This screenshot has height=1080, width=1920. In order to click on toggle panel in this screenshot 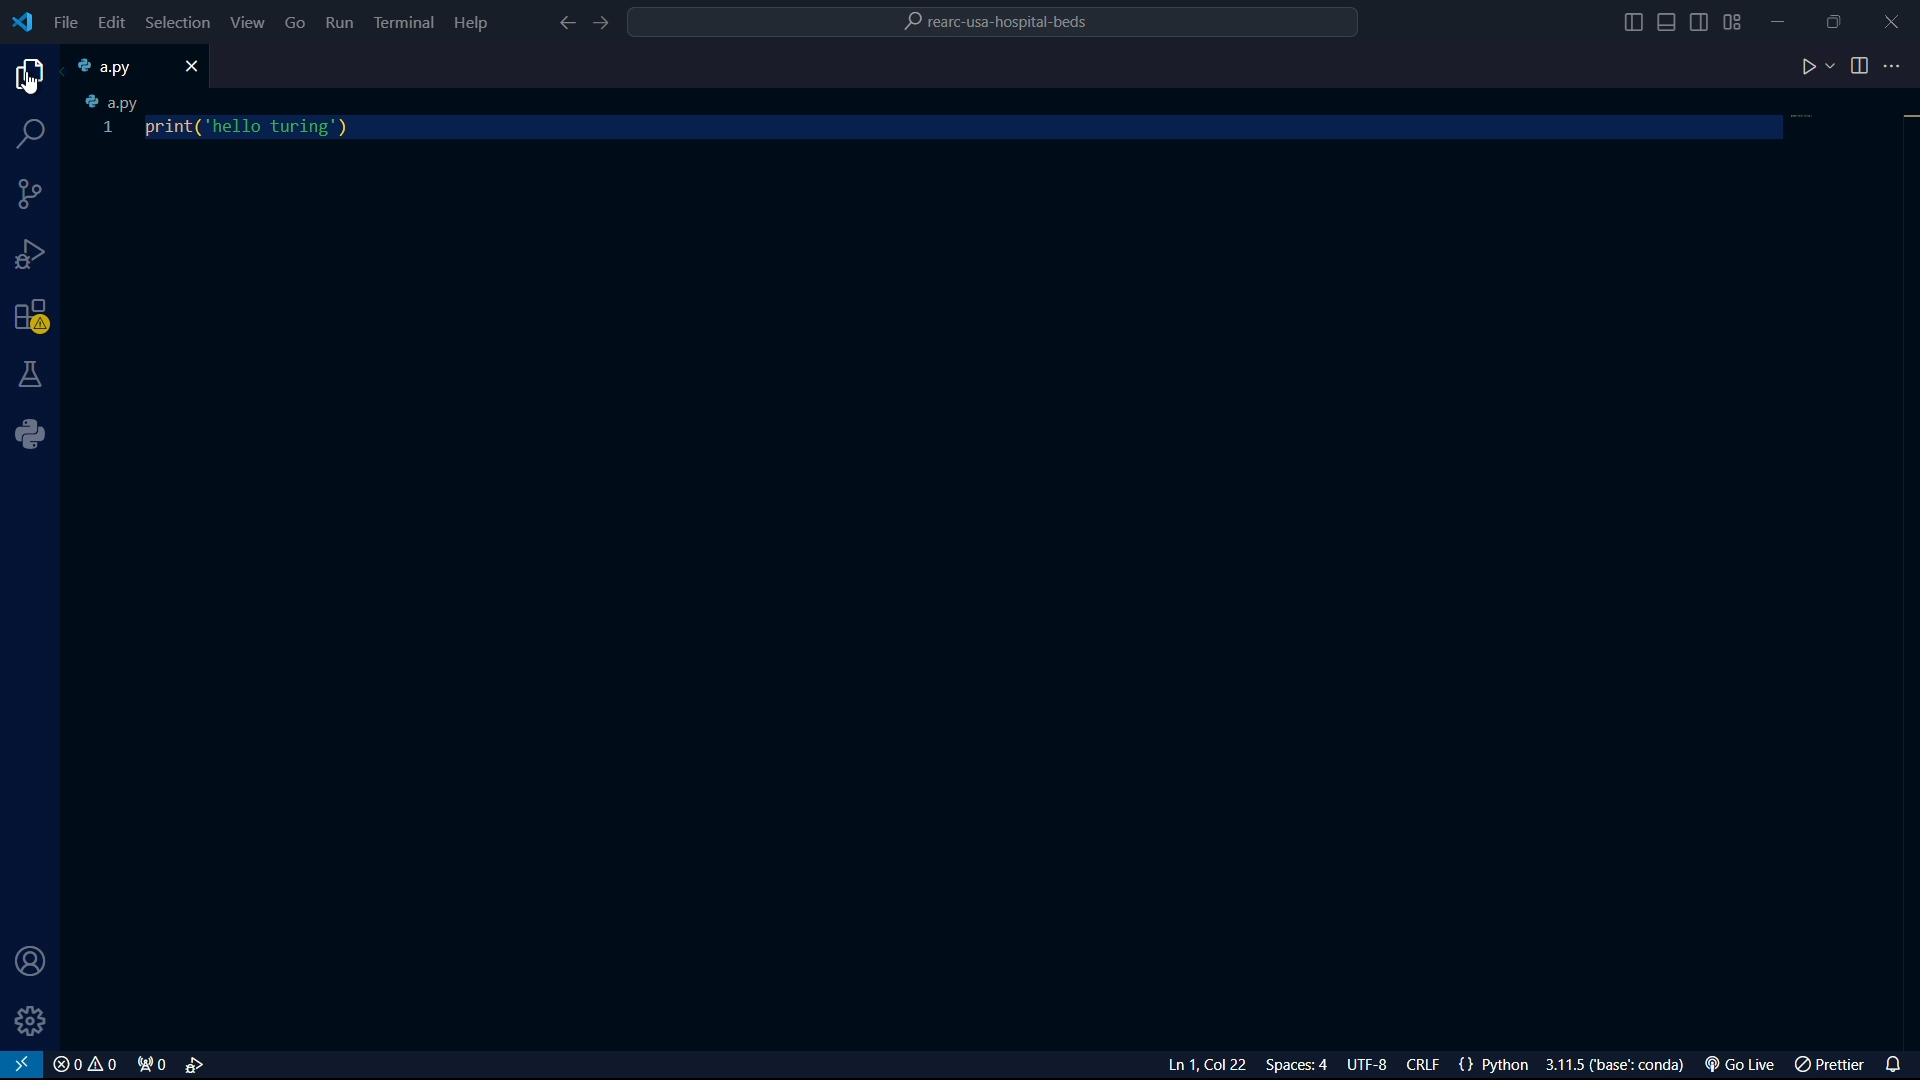, I will do `click(1669, 22)`.